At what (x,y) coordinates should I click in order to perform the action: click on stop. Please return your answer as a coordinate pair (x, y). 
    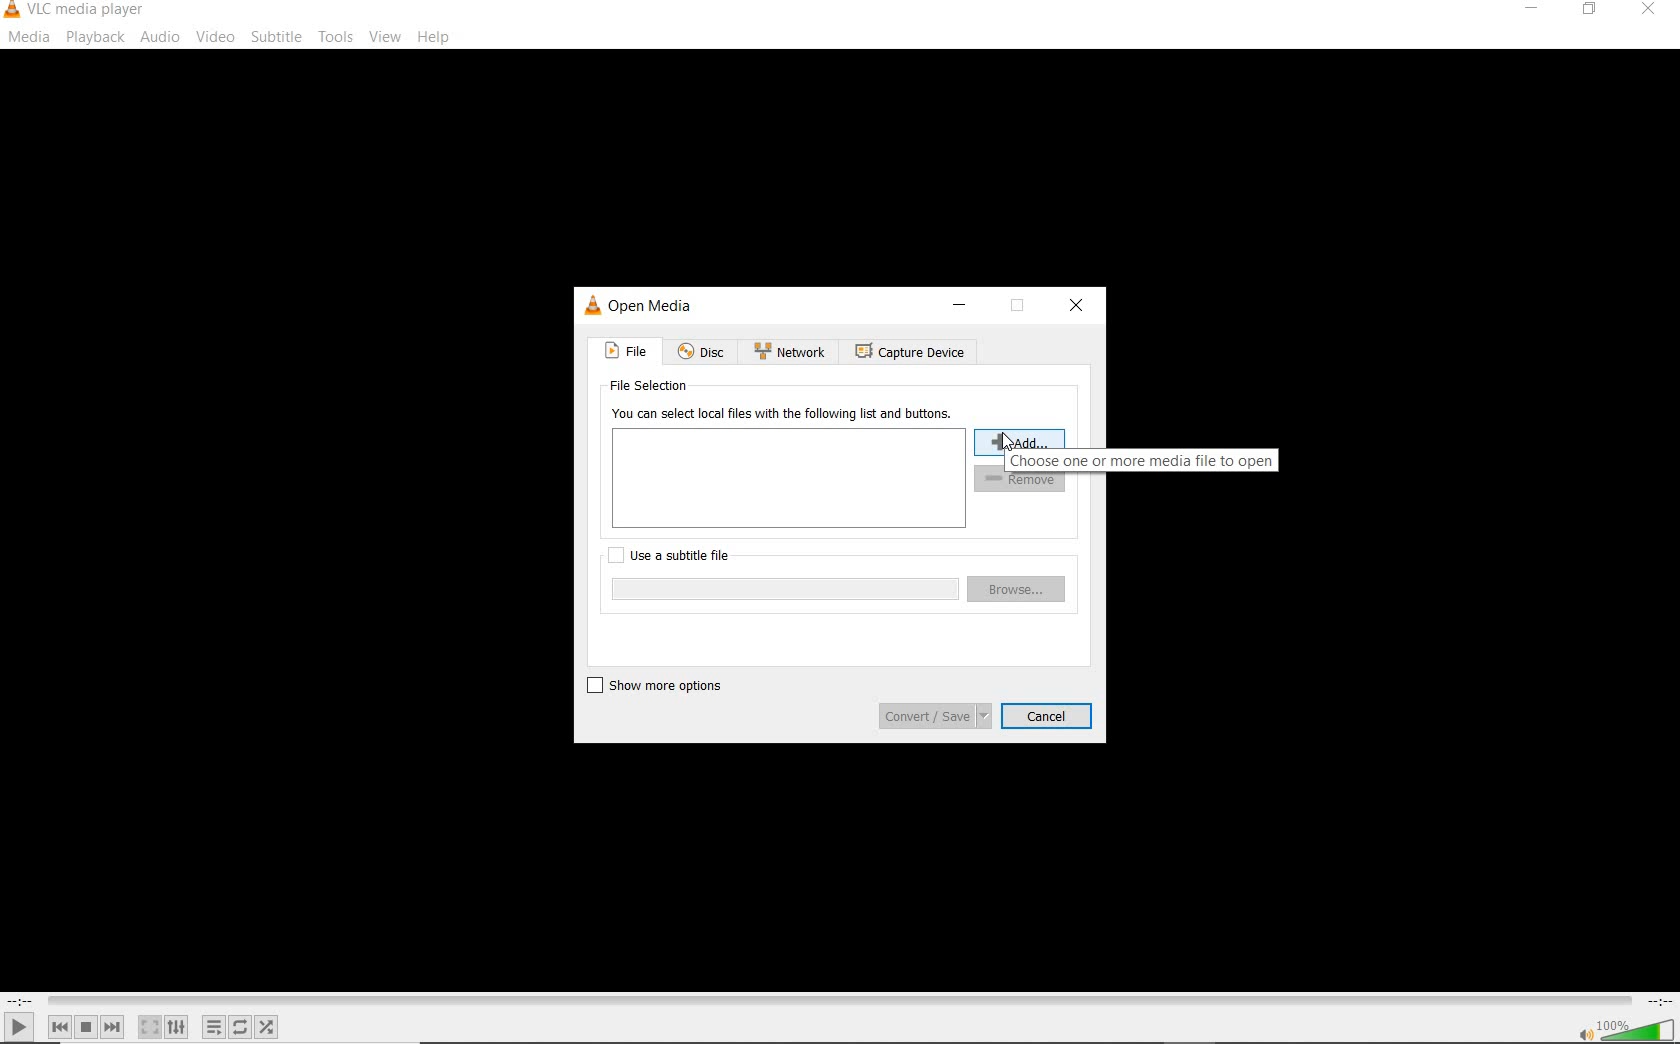
    Looking at the image, I should click on (86, 1027).